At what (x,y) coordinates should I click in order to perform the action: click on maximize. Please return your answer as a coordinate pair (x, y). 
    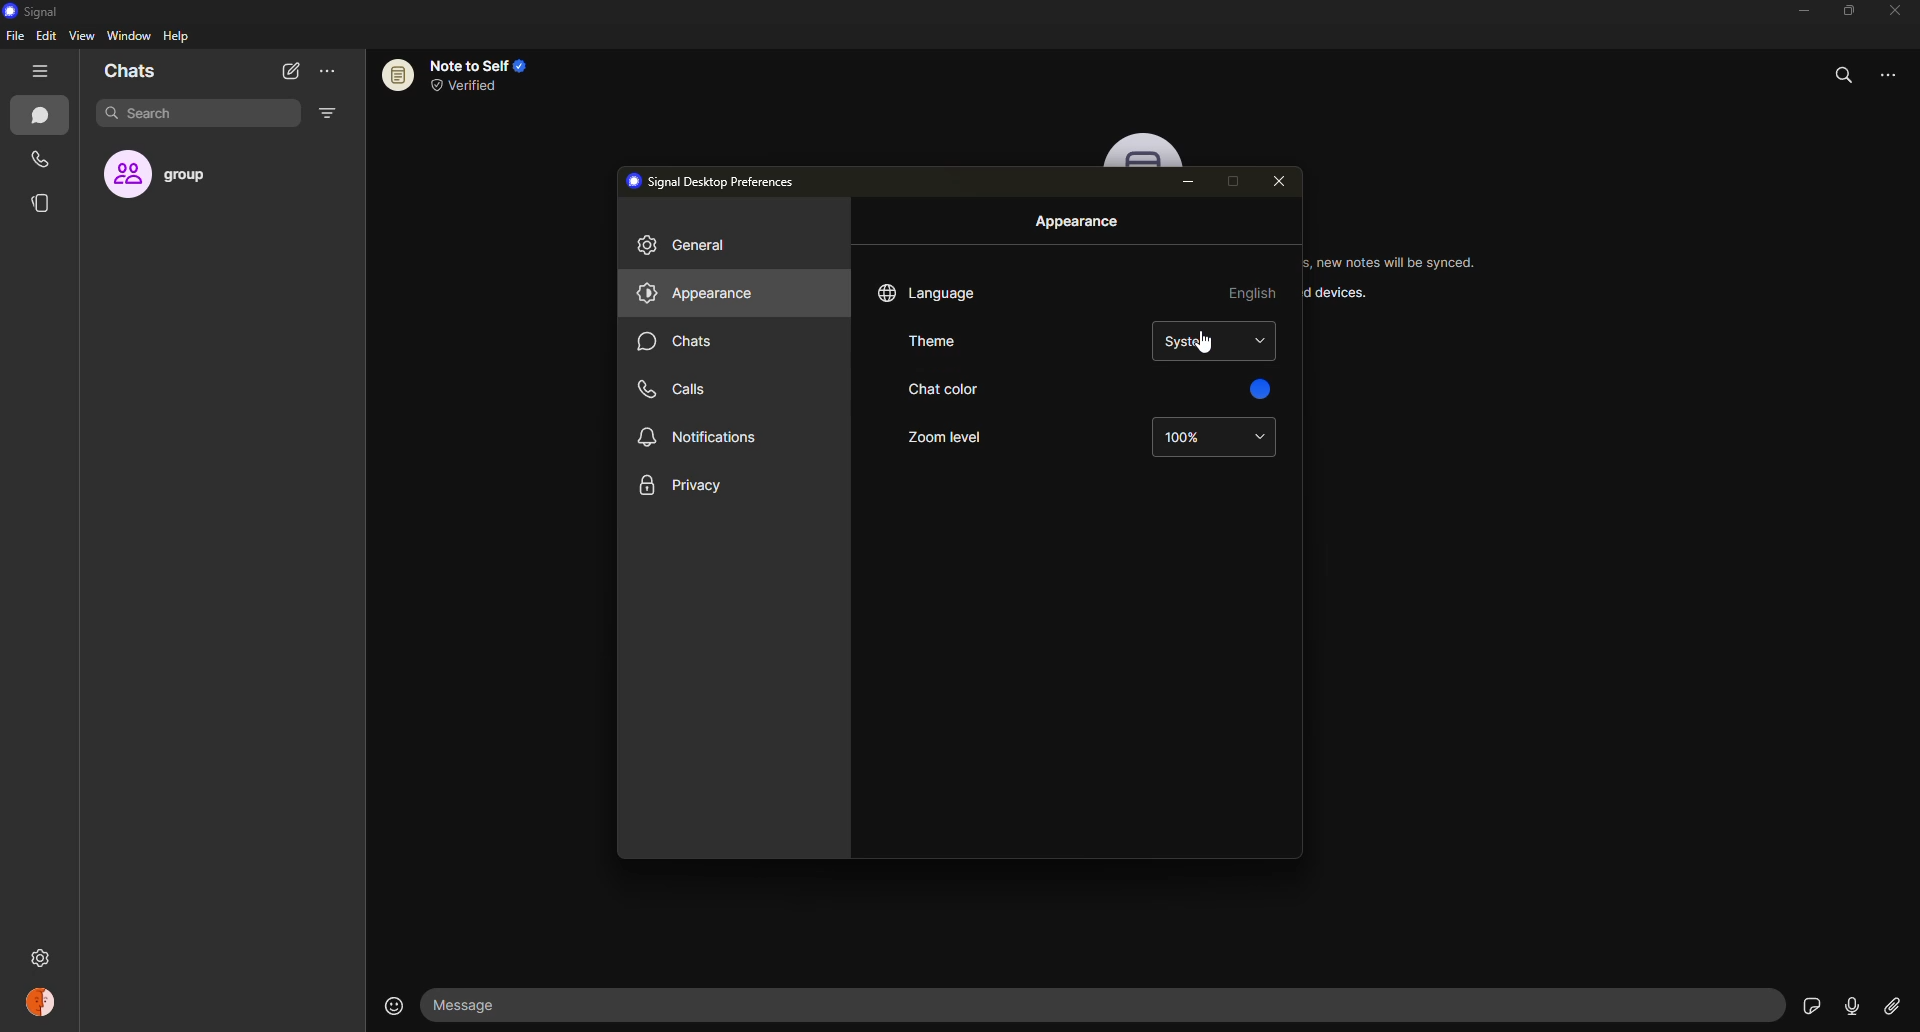
    Looking at the image, I should click on (1230, 182).